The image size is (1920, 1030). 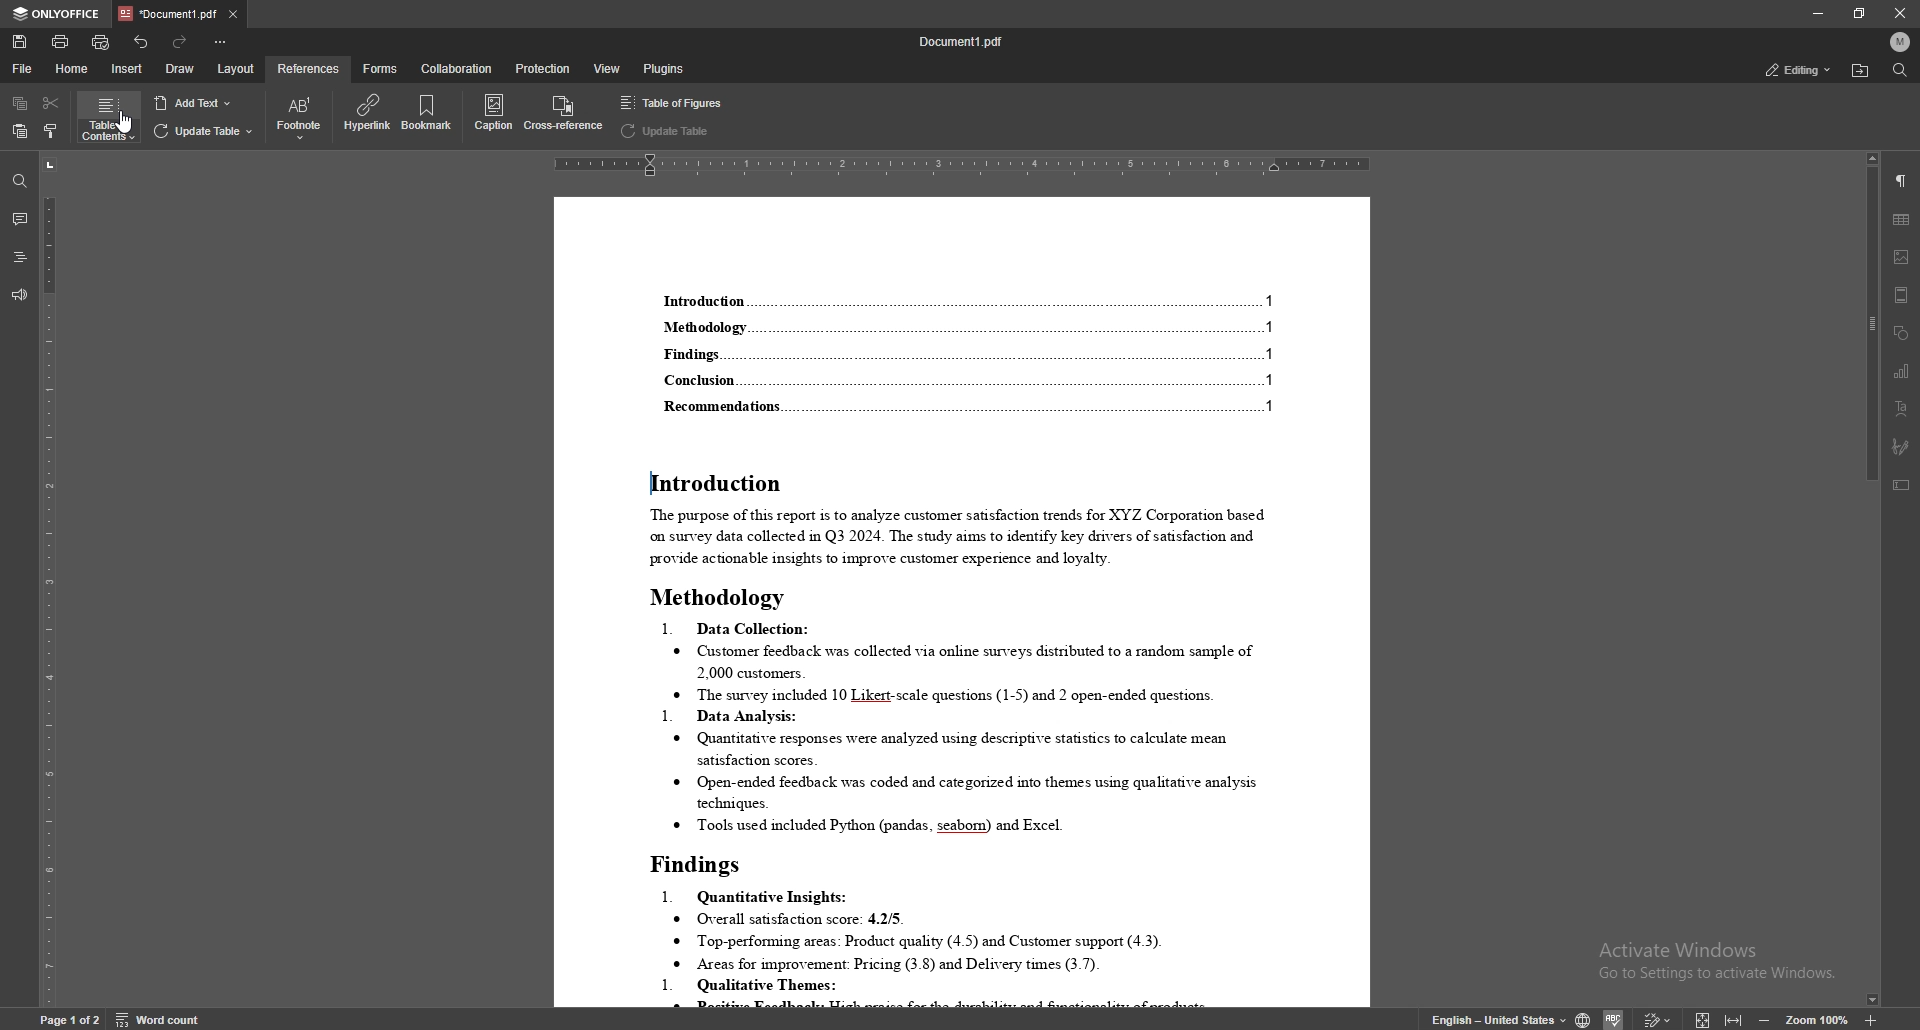 I want to click on plugins, so click(x=664, y=70).